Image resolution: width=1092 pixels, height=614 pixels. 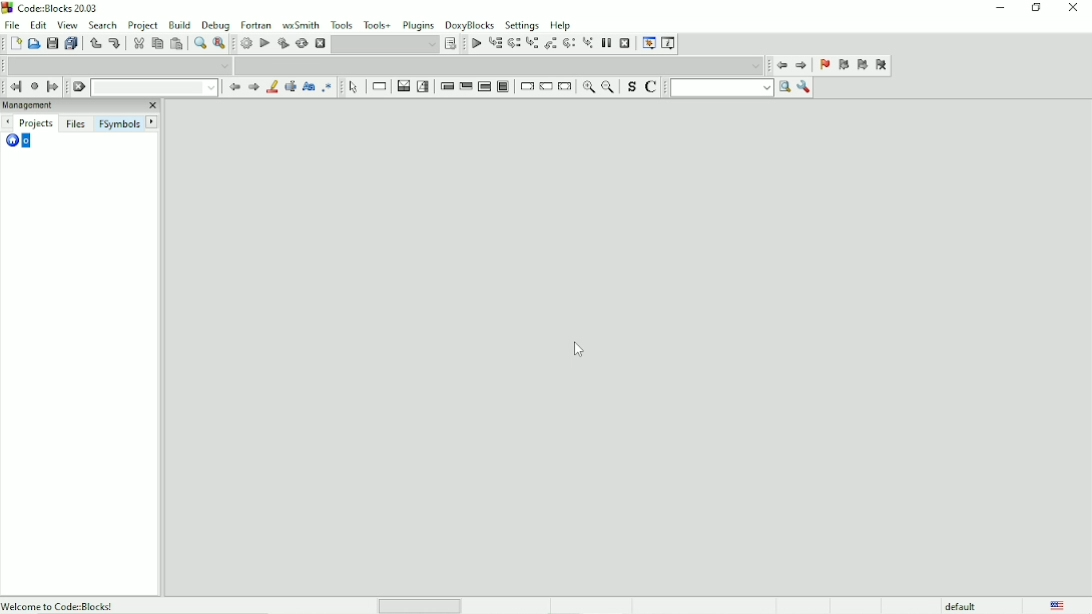 I want to click on Drop down, so click(x=157, y=88).